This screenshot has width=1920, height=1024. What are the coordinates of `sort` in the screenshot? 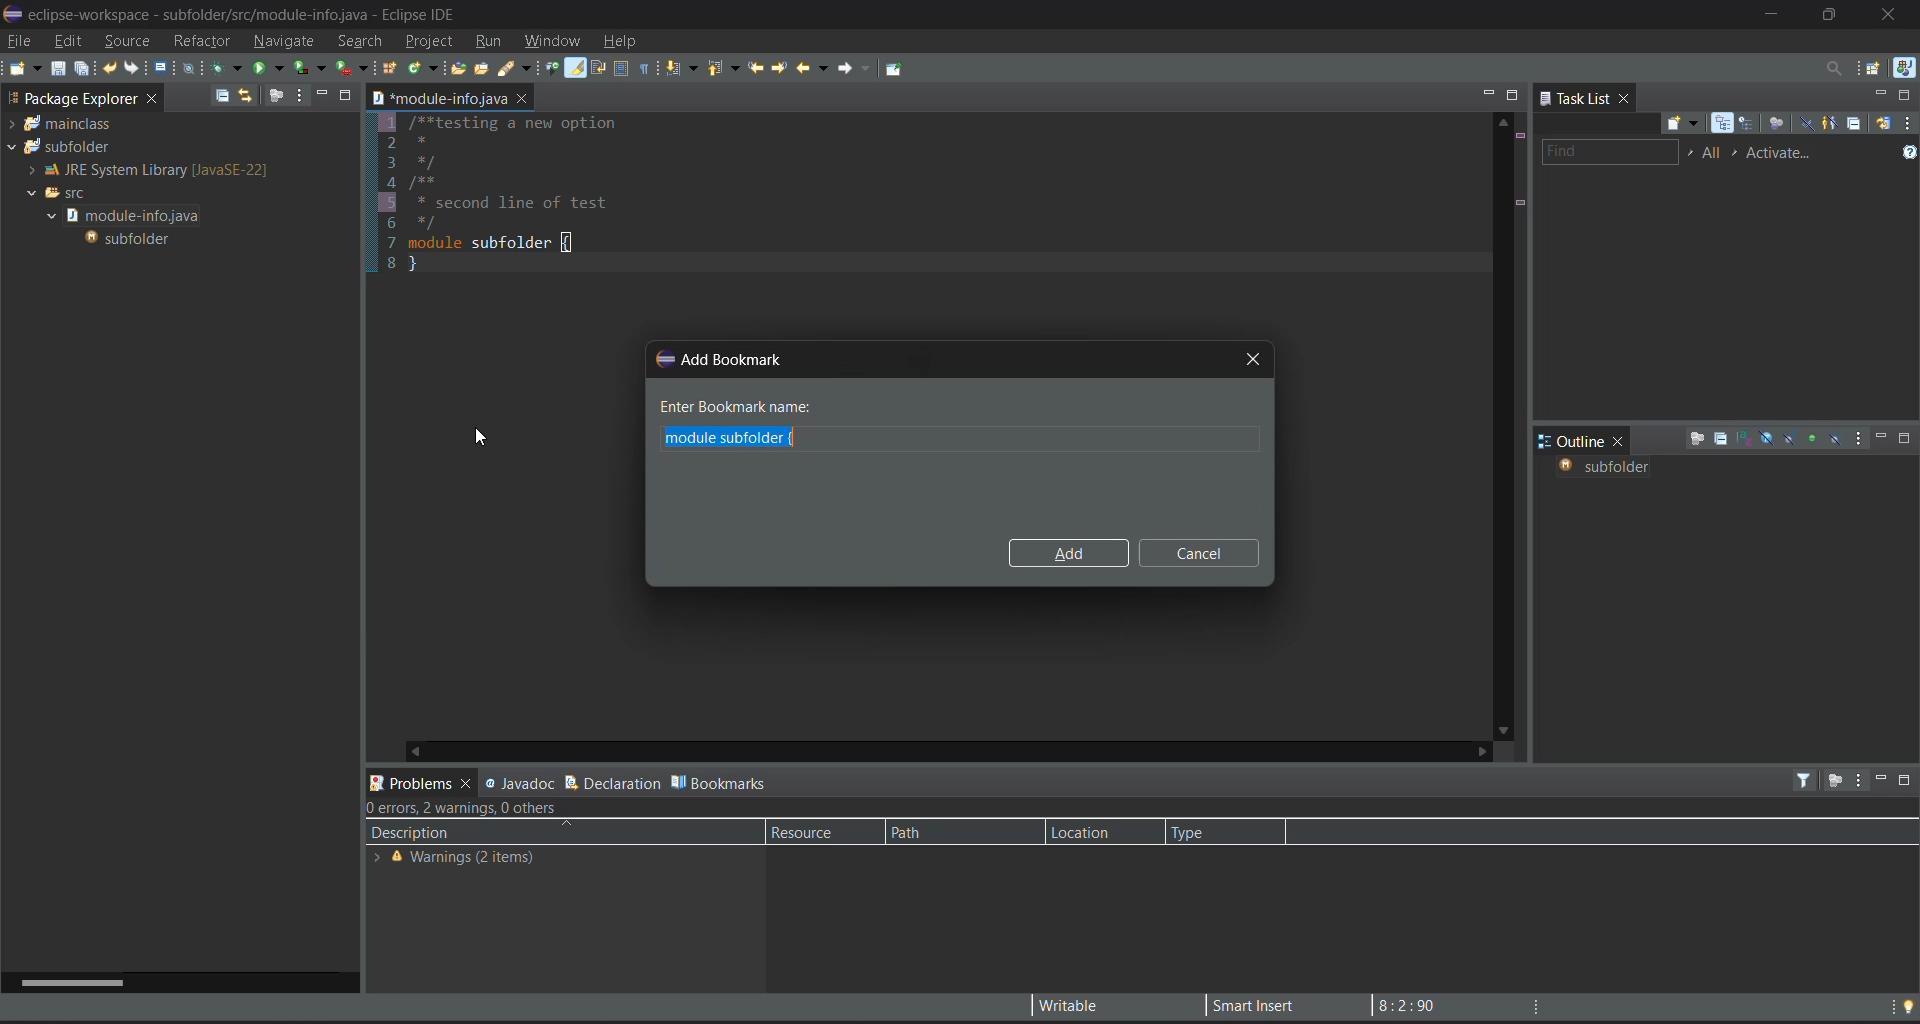 It's located at (1745, 438).